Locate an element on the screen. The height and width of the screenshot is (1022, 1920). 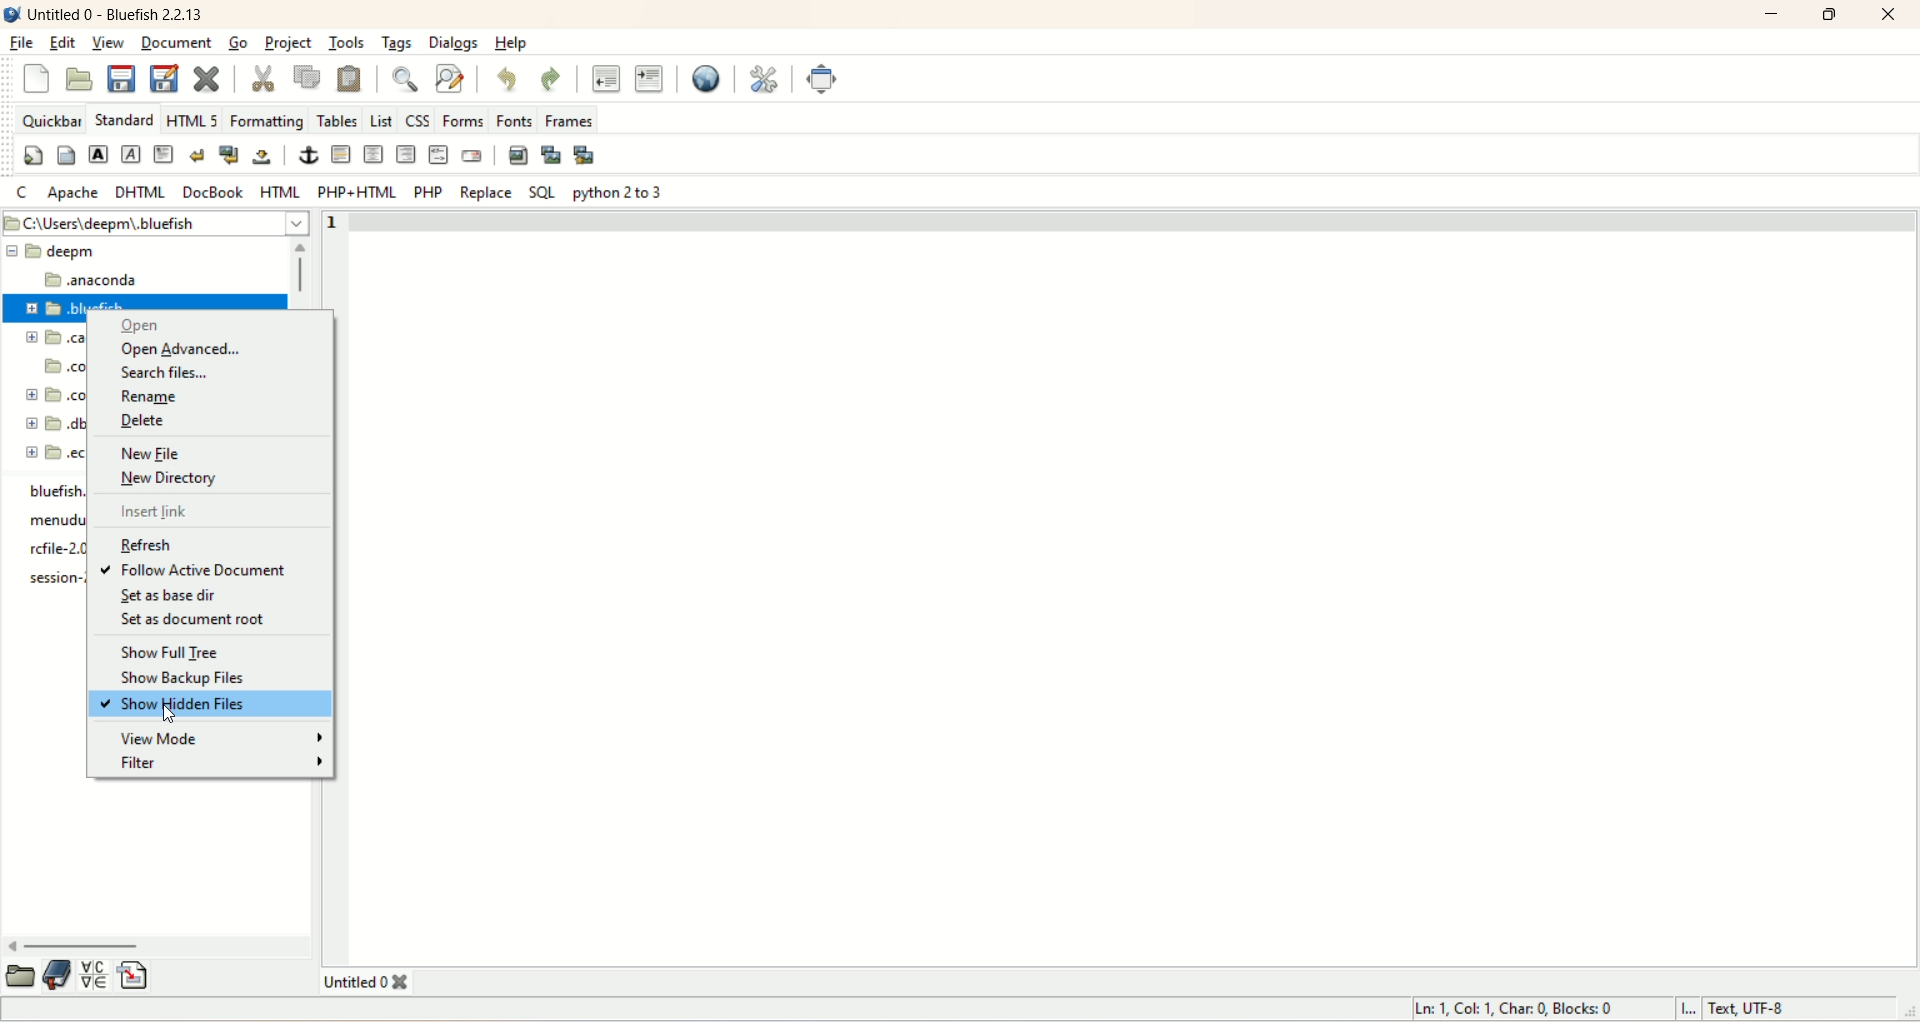
anaconda is located at coordinates (92, 281).